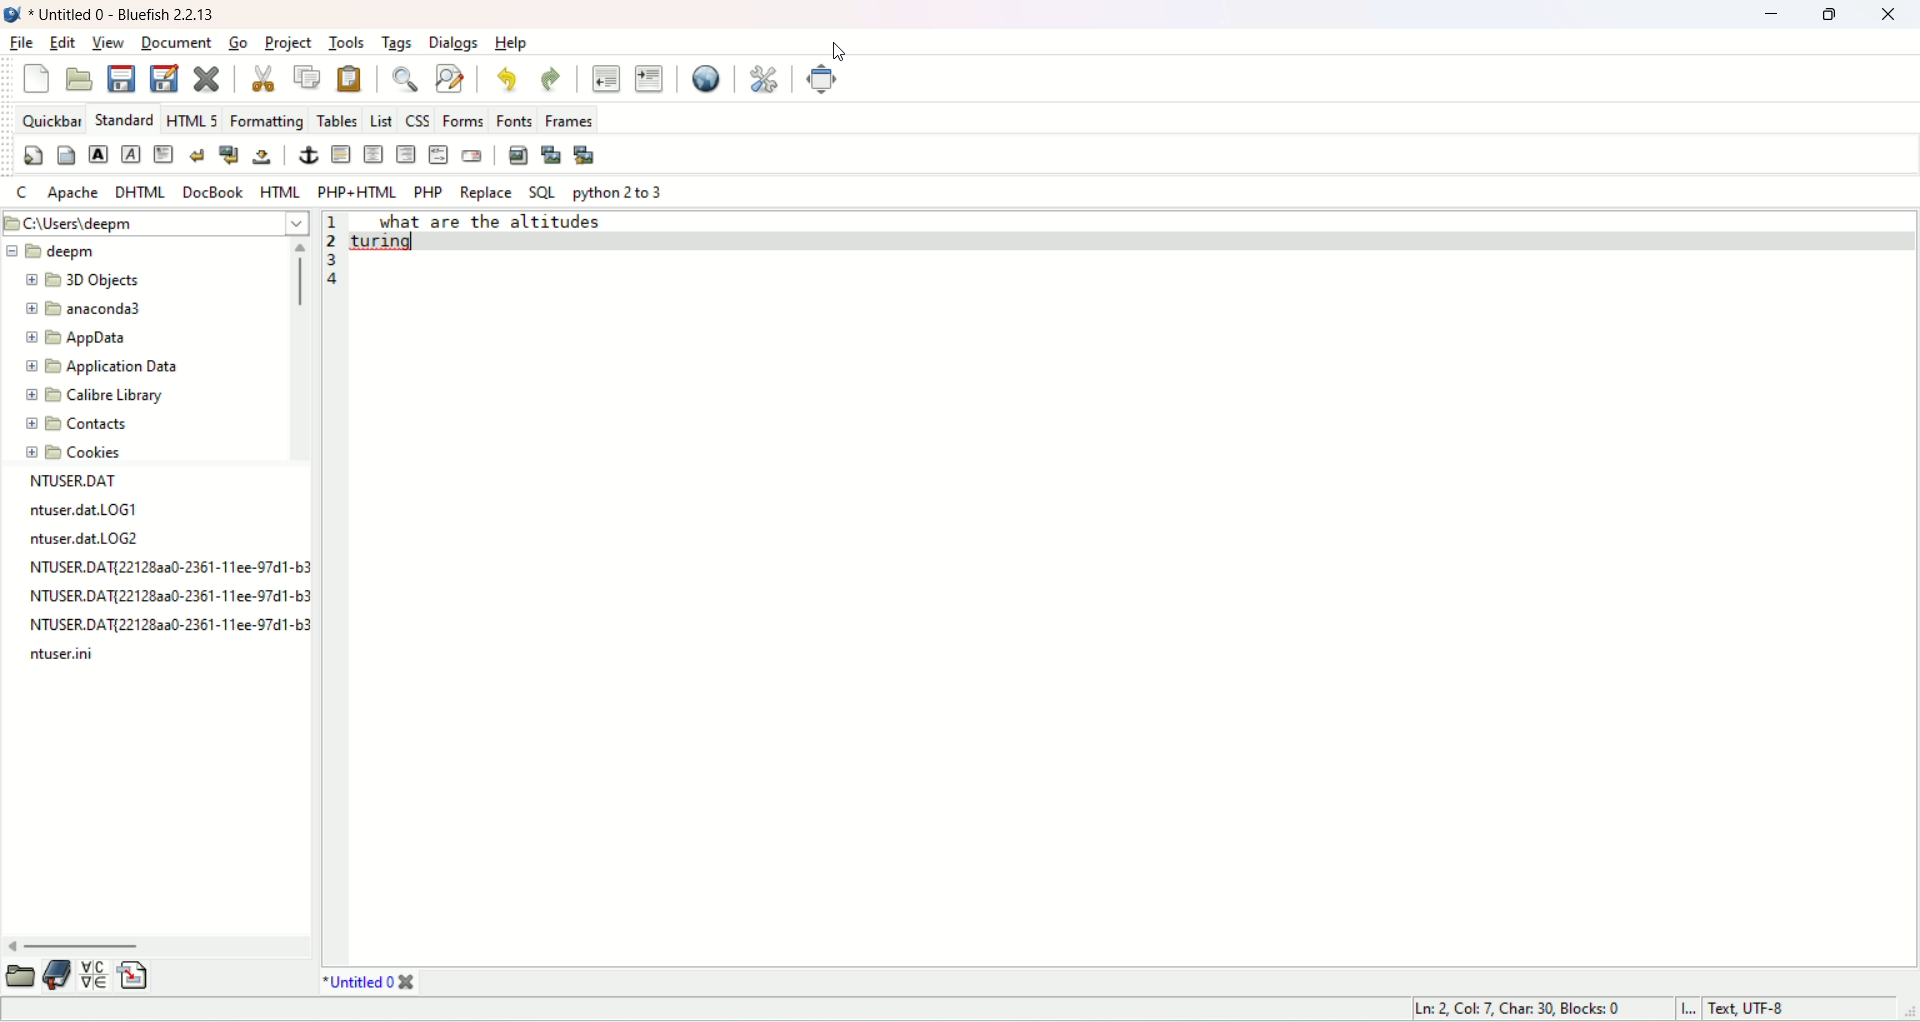 This screenshot has width=1920, height=1022. What do you see at coordinates (111, 44) in the screenshot?
I see `view` at bounding box center [111, 44].